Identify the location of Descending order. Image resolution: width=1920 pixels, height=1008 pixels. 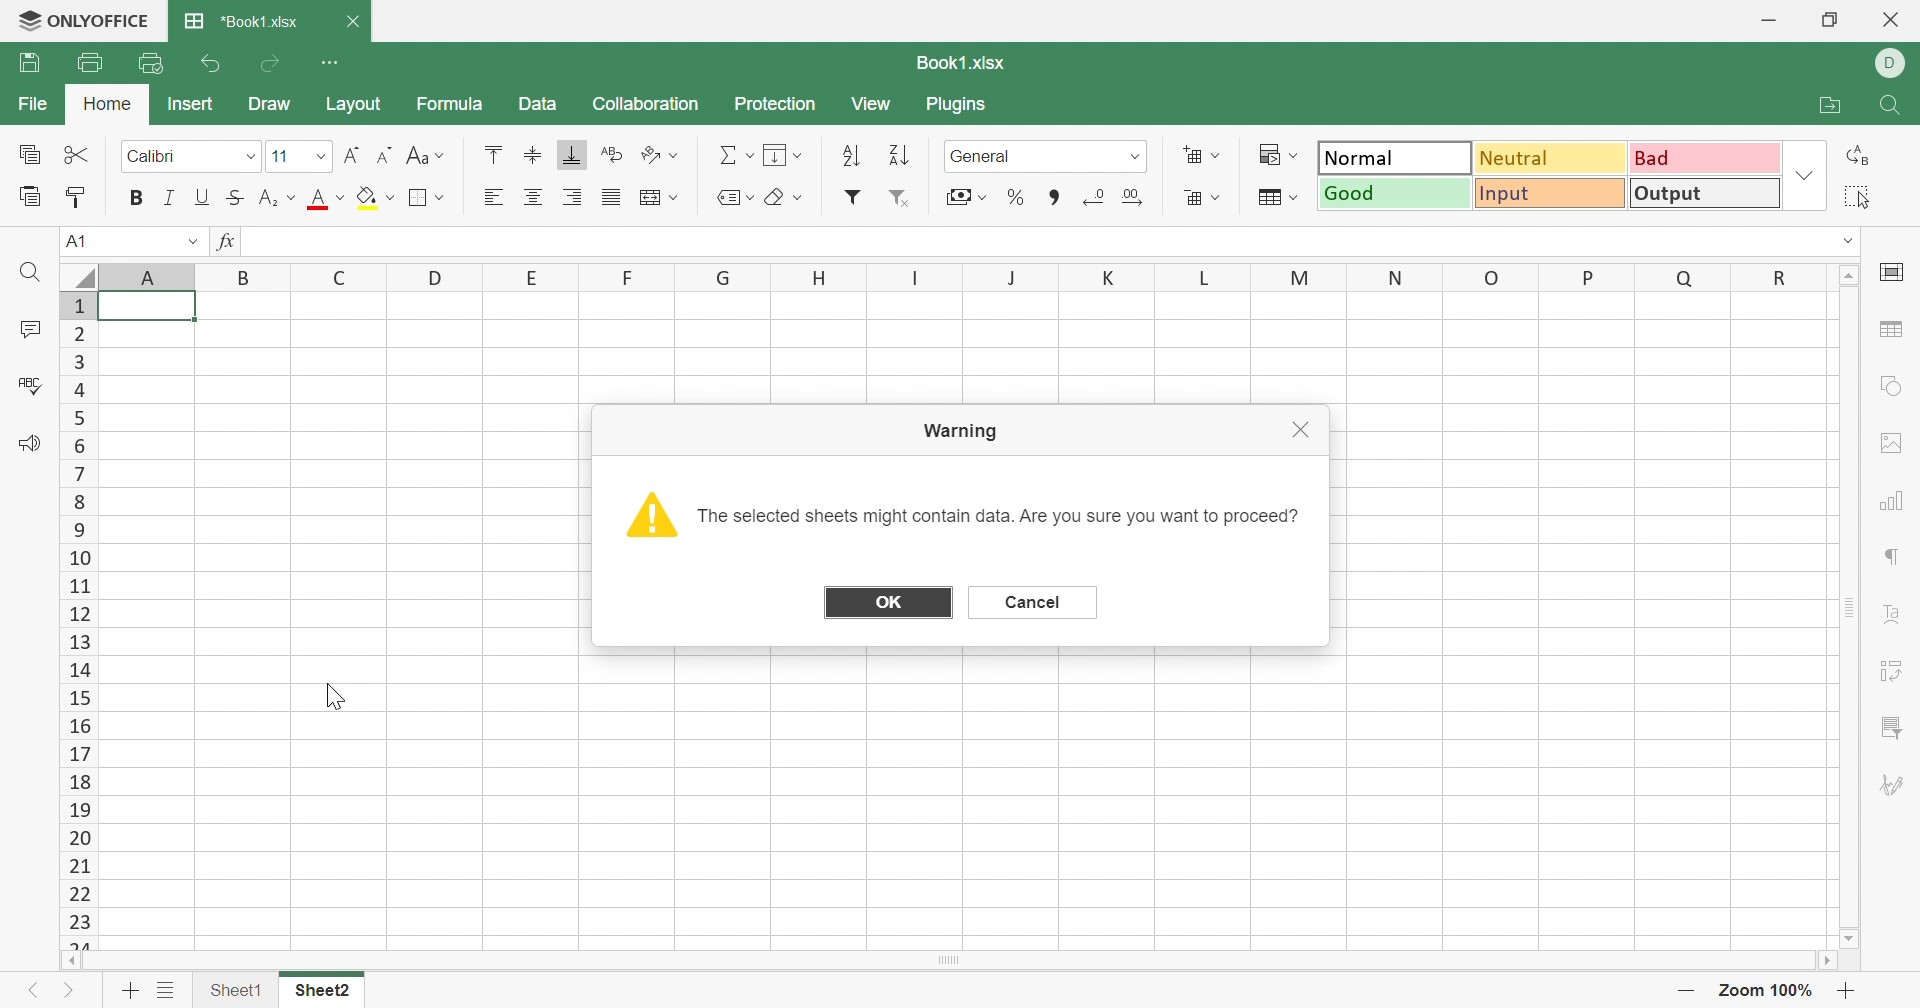
(904, 153).